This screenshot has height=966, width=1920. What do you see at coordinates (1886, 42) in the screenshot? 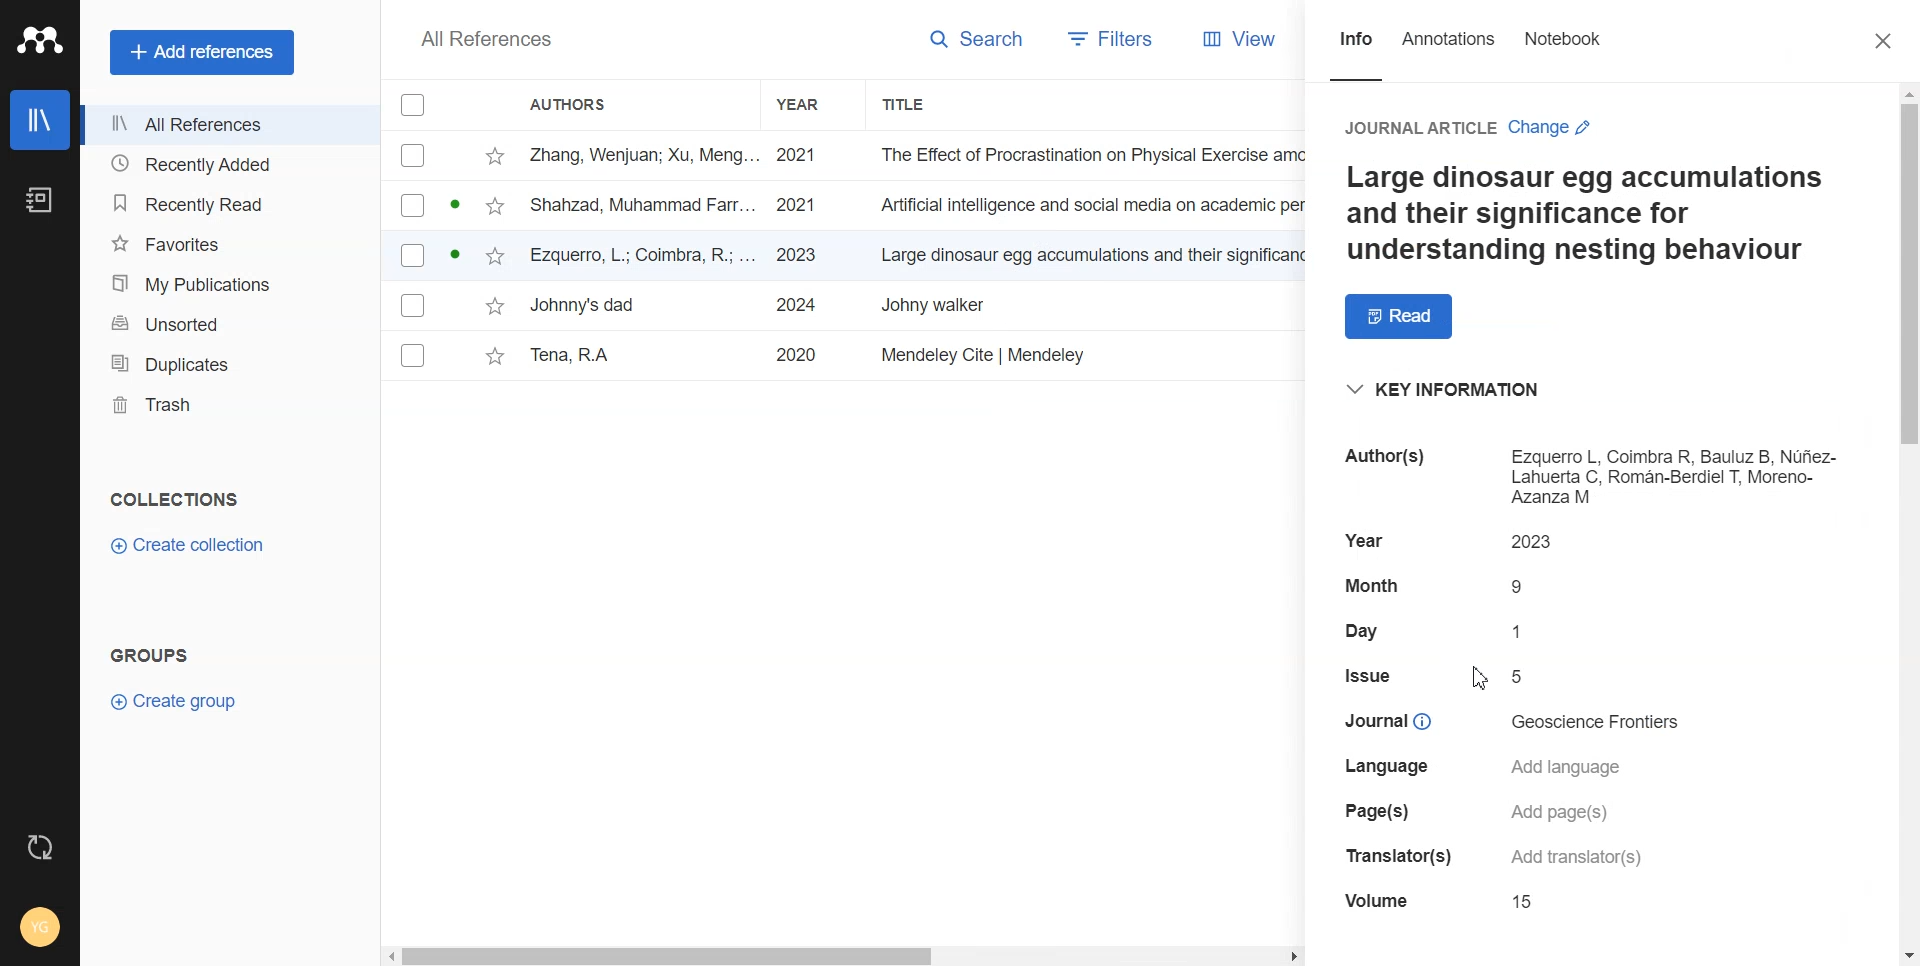
I see `Close` at bounding box center [1886, 42].